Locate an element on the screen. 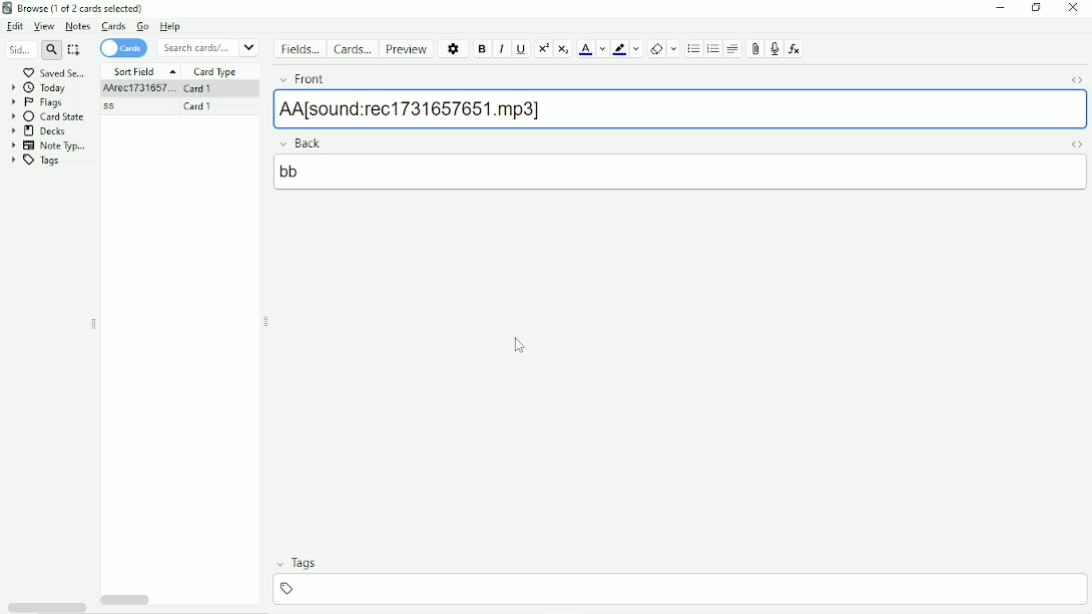  Search is located at coordinates (32, 50).